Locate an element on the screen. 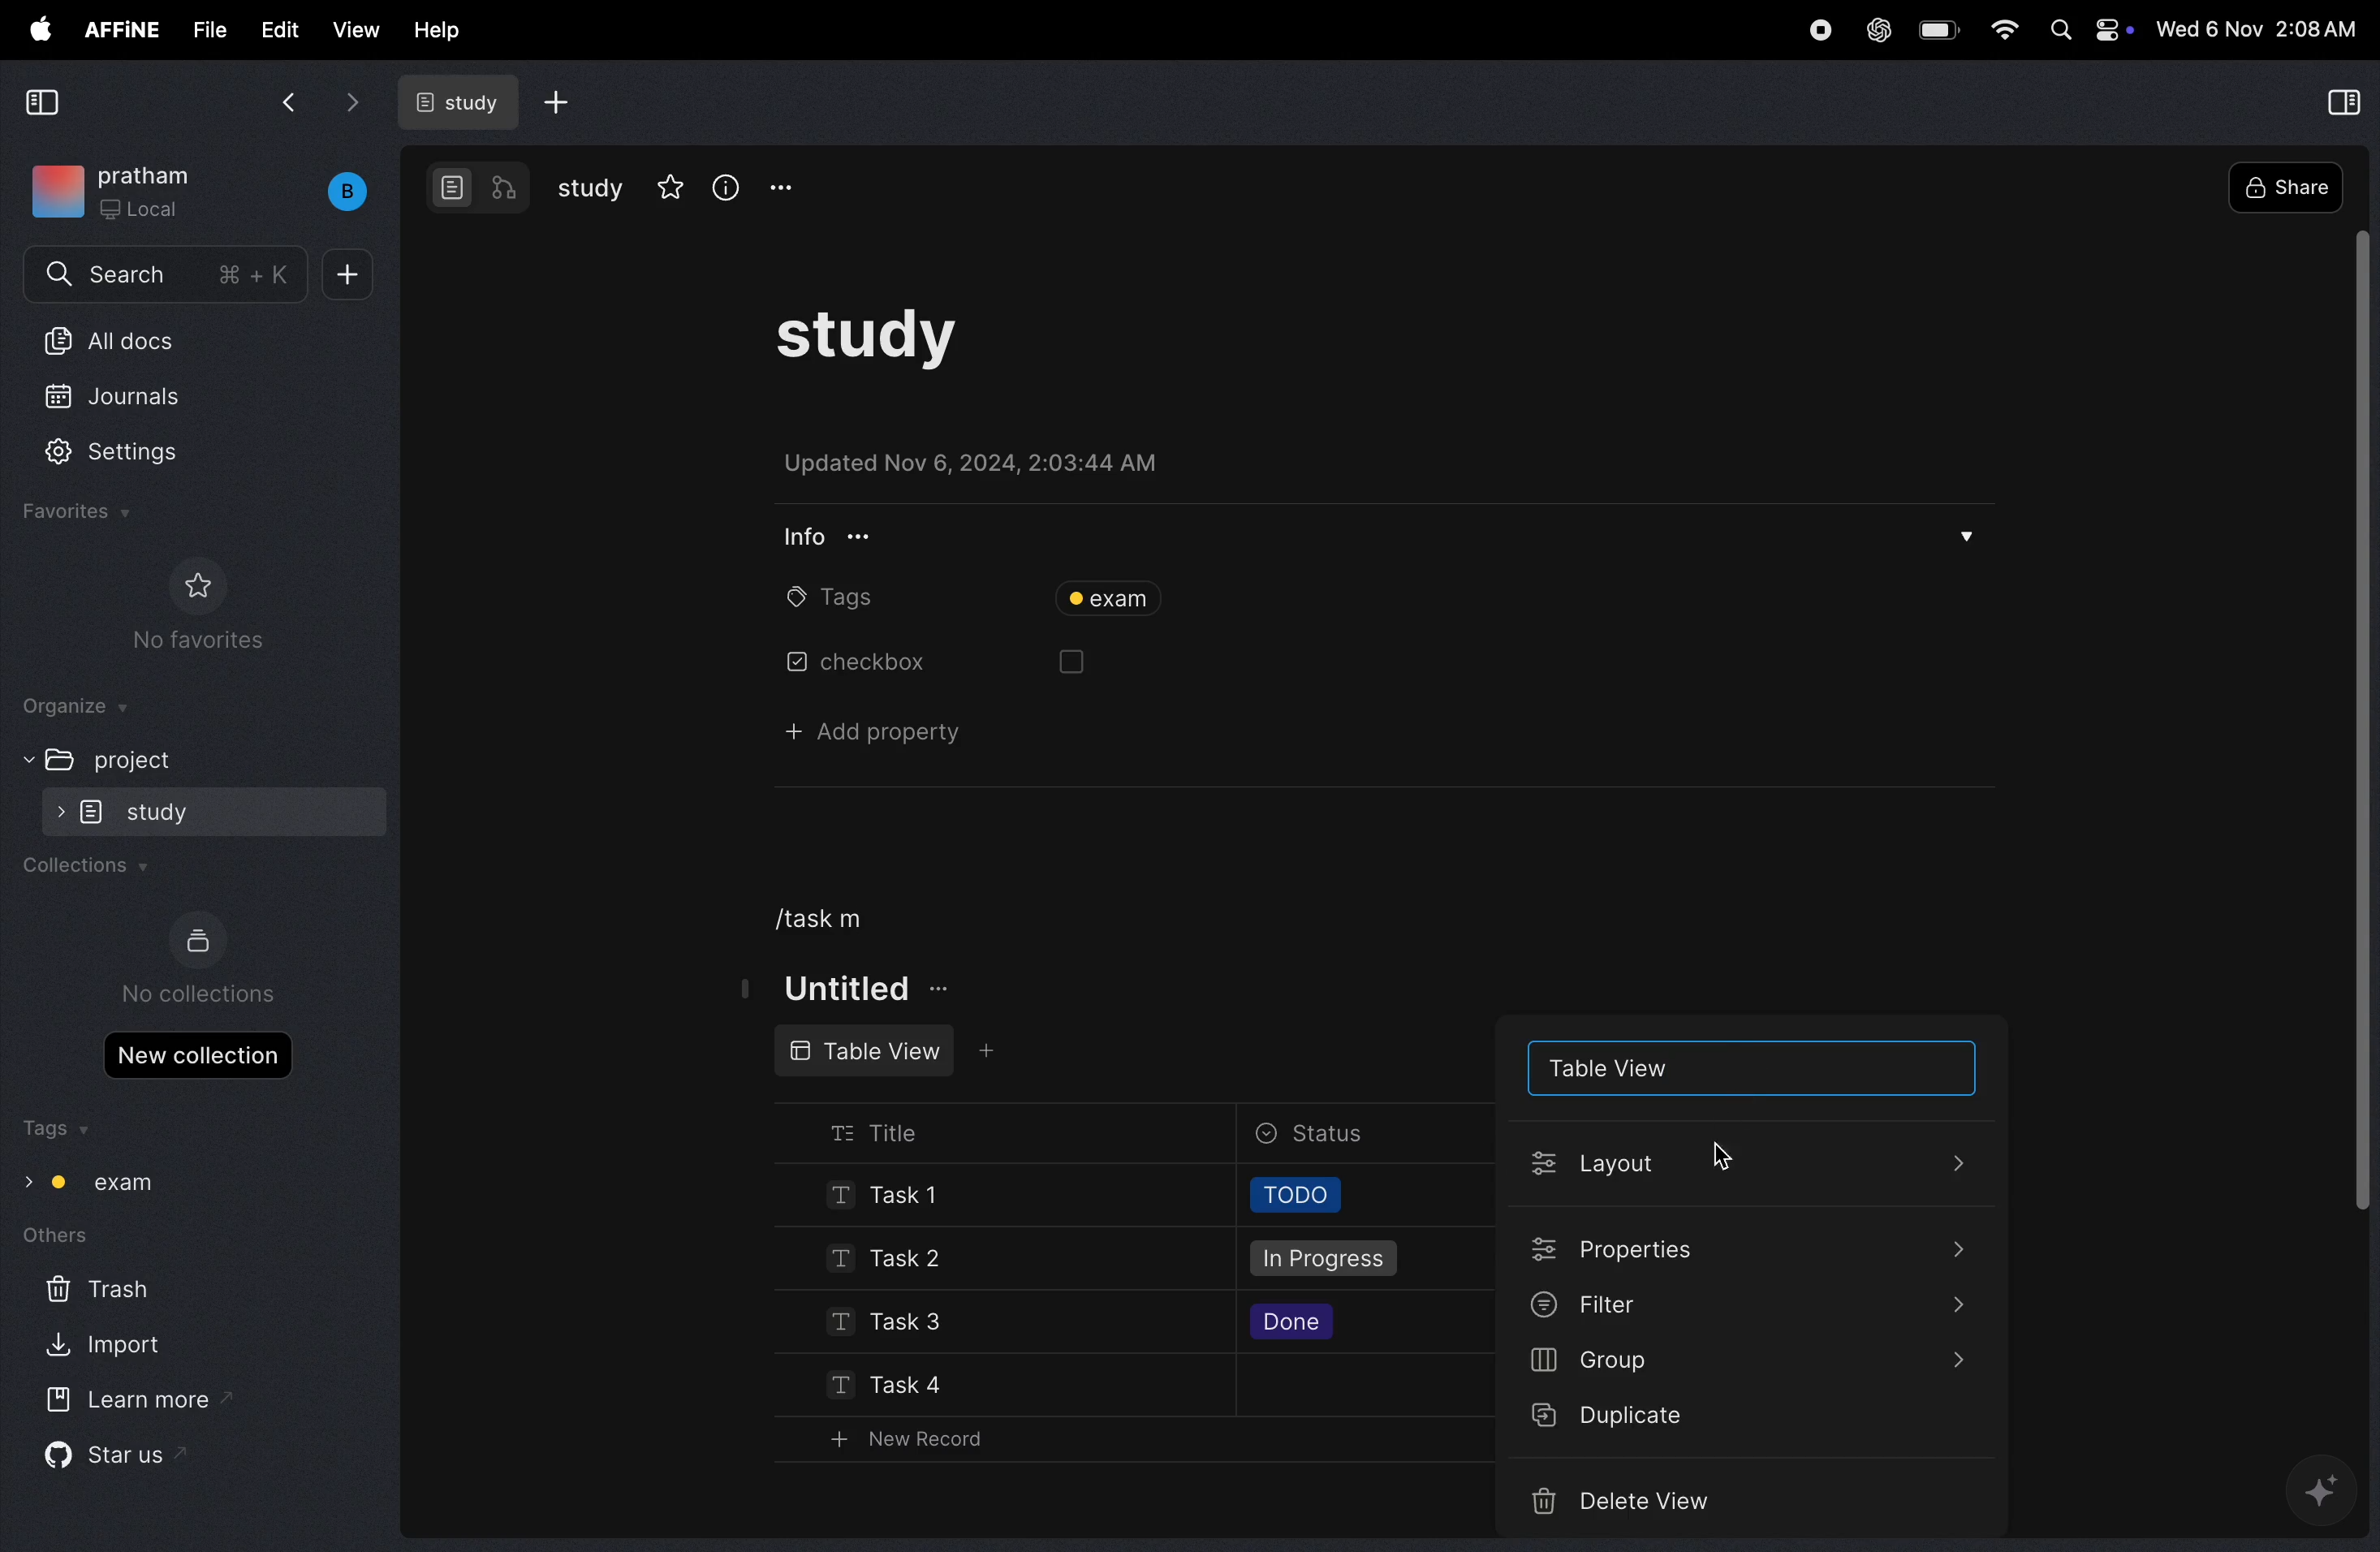 The height and width of the screenshot is (1552, 2380). no collections is located at coordinates (201, 958).